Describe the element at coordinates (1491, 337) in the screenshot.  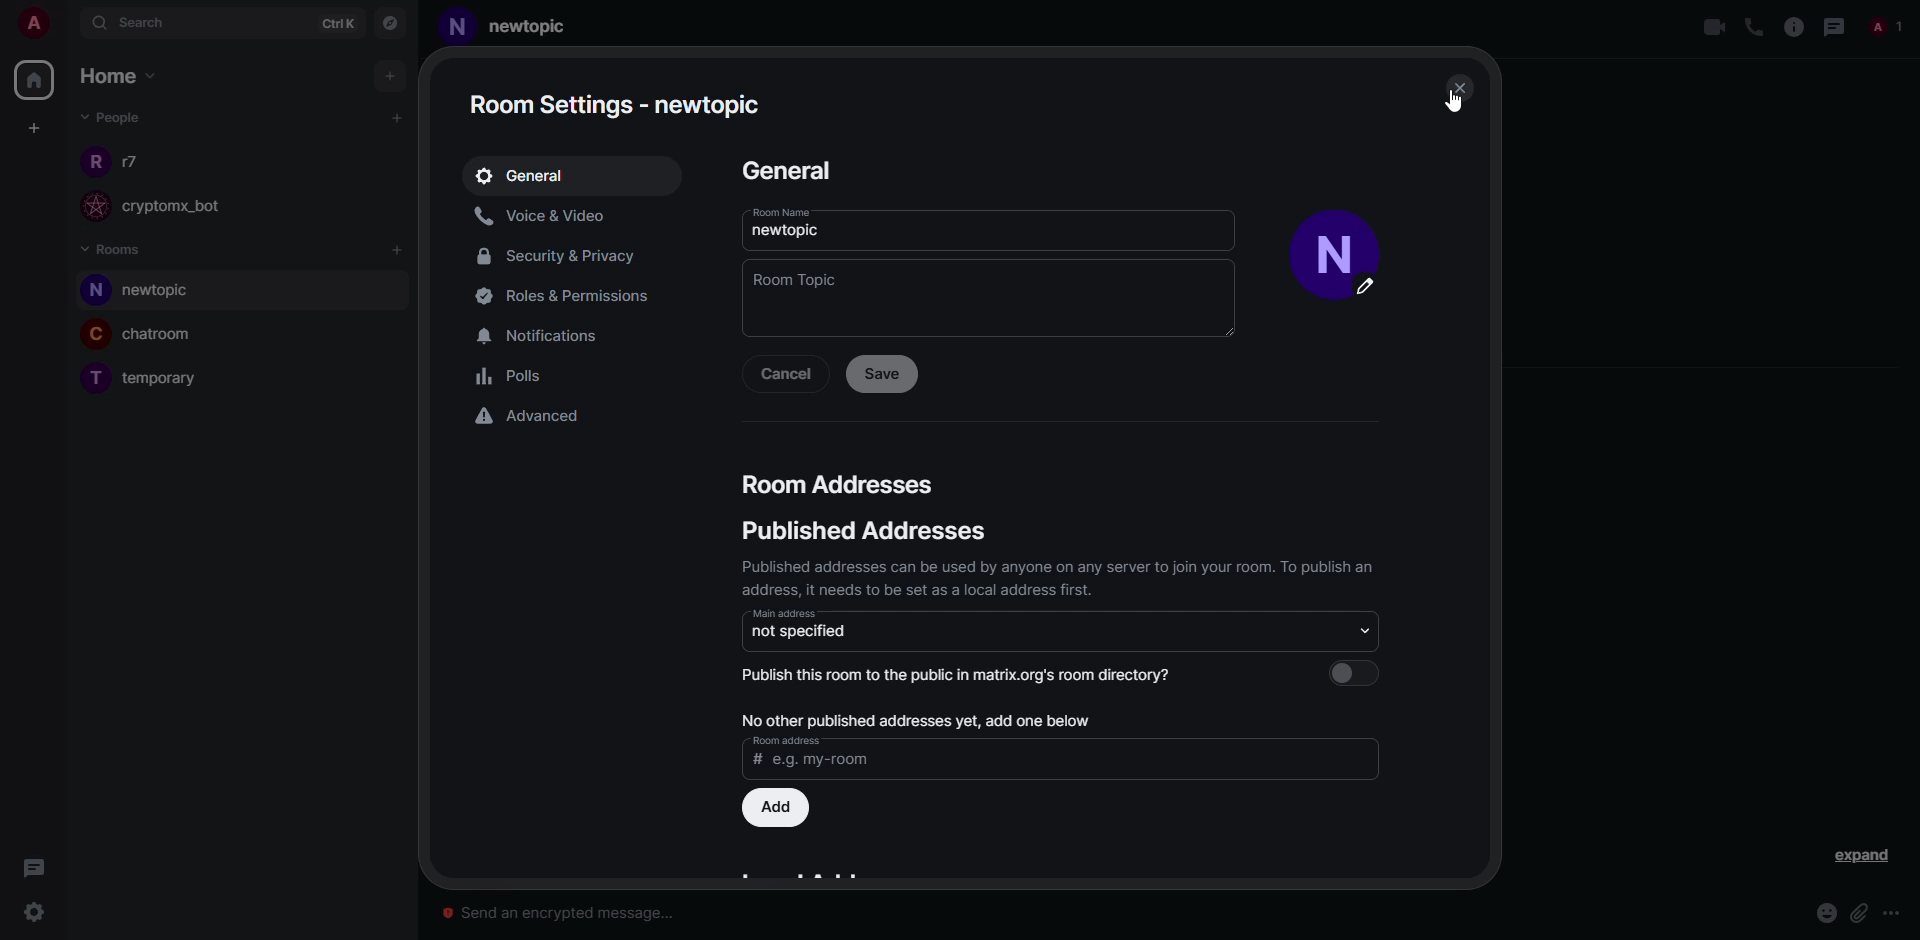
I see `scroll bar` at that location.